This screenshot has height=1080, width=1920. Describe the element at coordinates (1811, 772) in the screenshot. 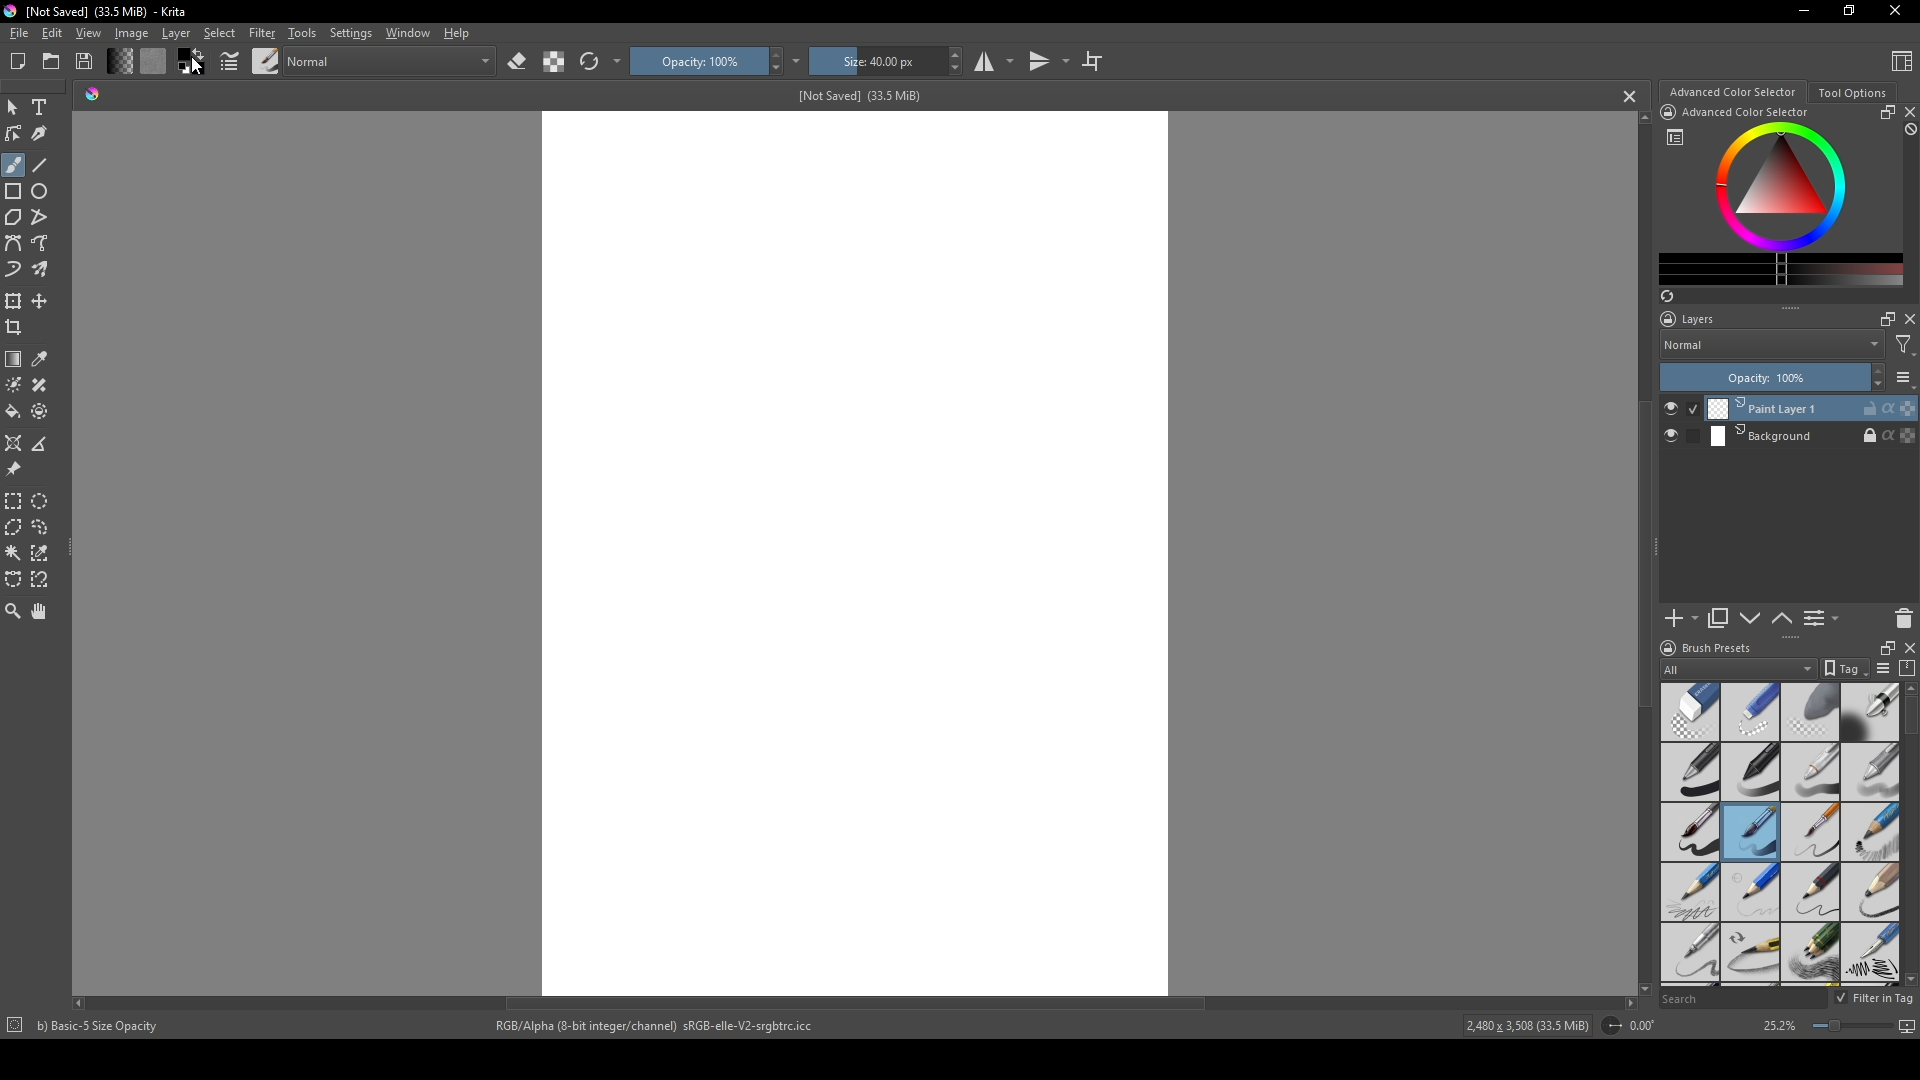

I see `white pen` at that location.